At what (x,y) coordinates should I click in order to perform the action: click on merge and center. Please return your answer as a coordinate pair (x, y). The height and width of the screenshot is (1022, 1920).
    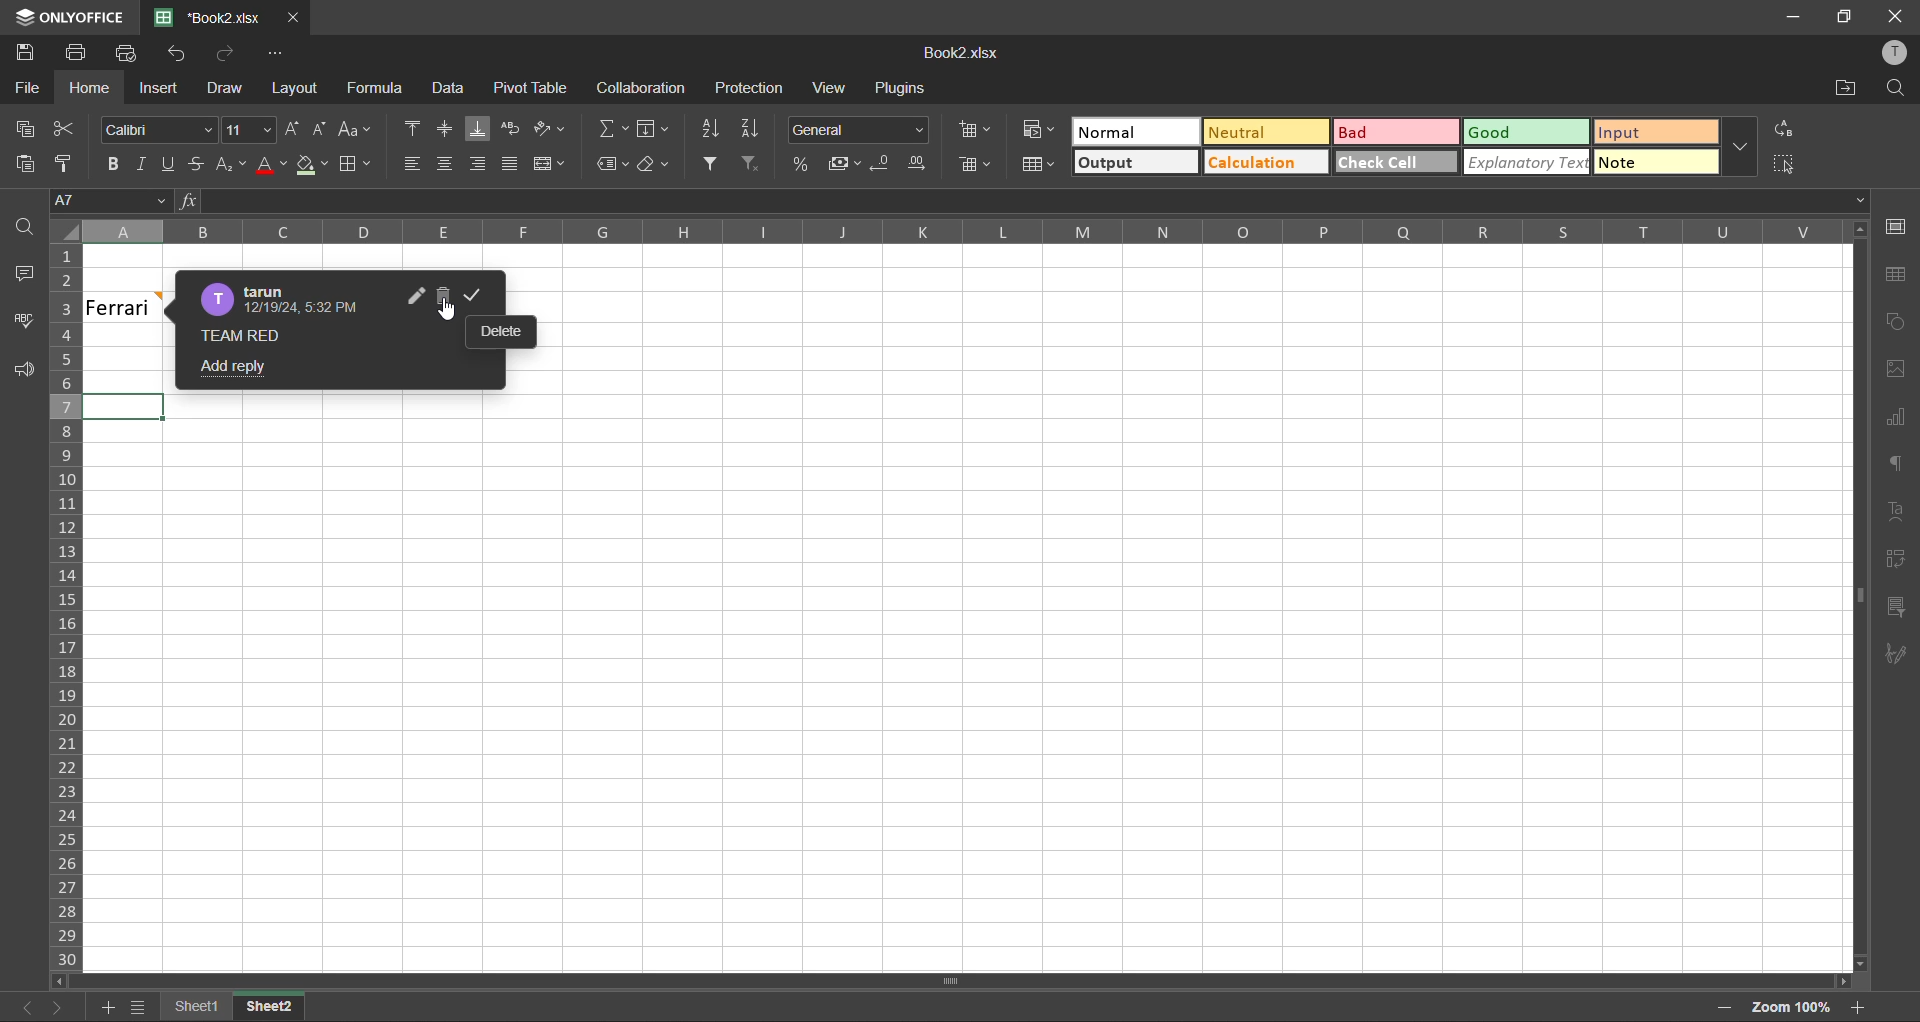
    Looking at the image, I should click on (556, 166).